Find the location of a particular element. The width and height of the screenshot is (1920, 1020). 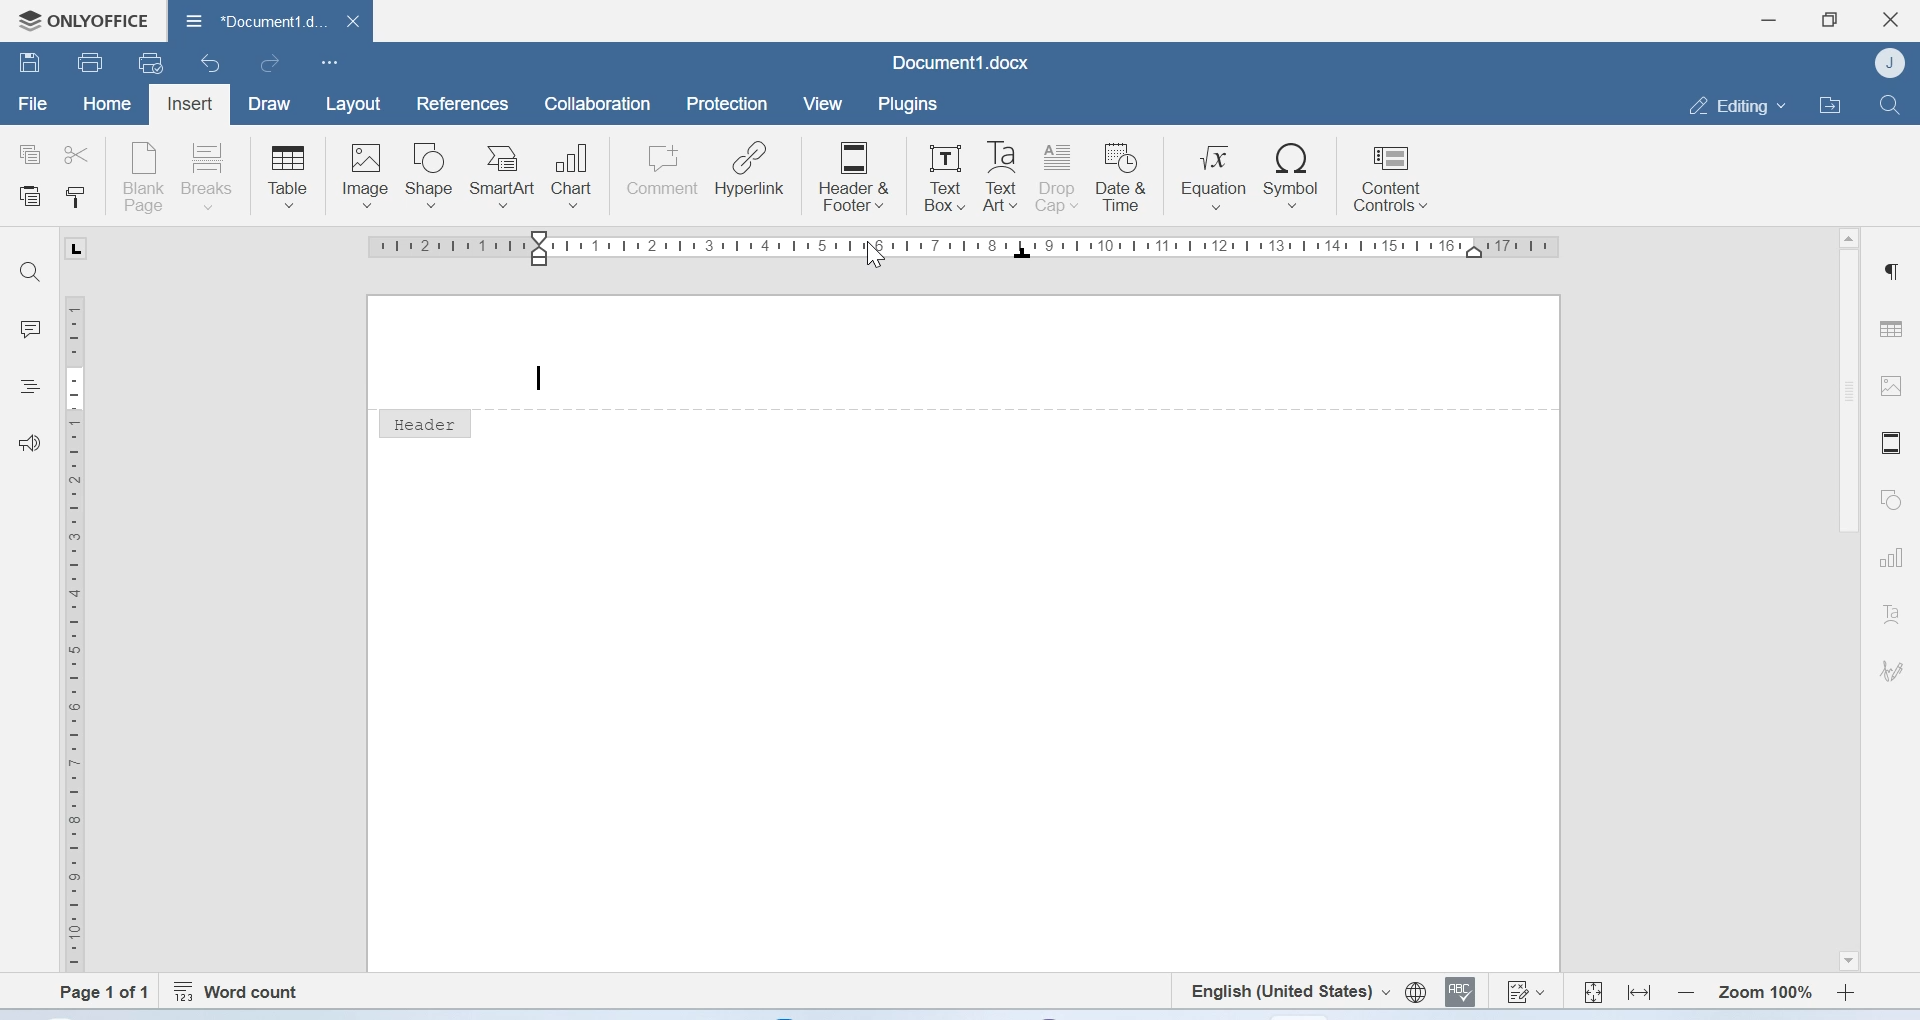

Text Art is located at coordinates (1001, 178).